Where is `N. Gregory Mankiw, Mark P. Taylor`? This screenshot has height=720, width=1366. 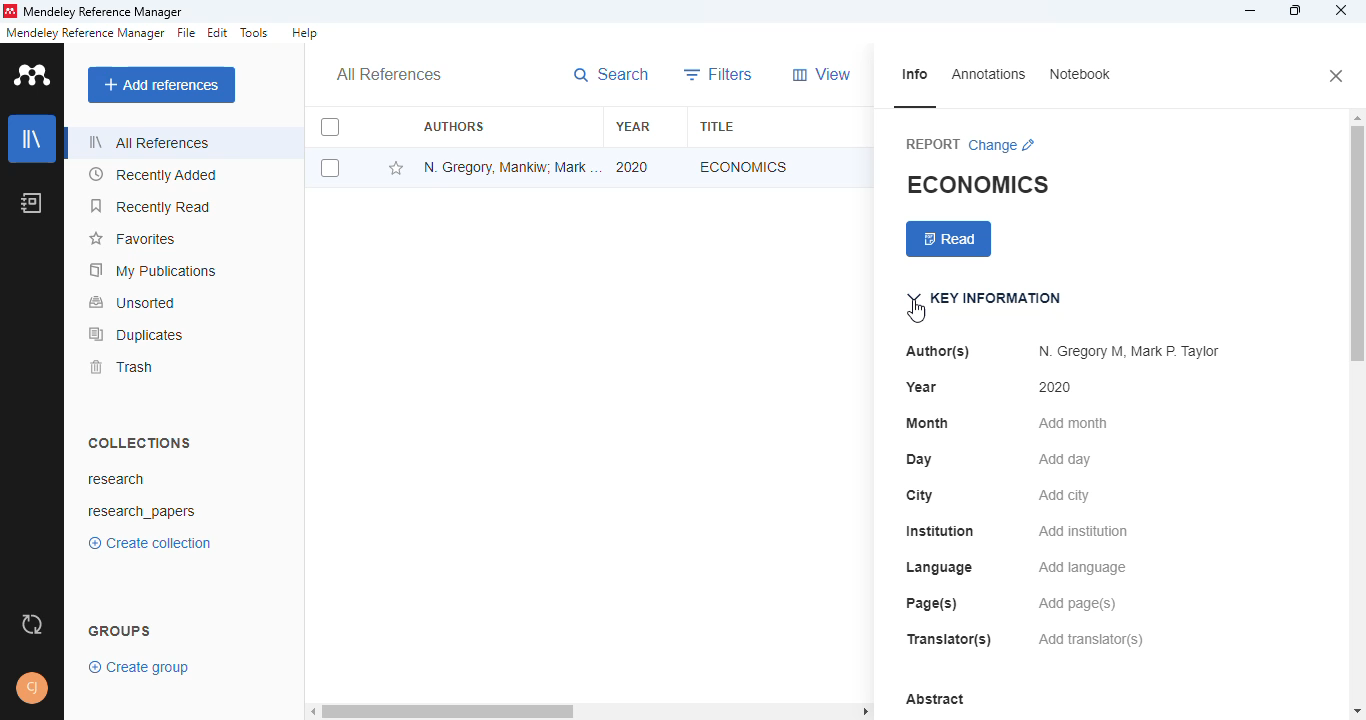 N. Gregory Mankiw, Mark P. Taylor is located at coordinates (513, 166).